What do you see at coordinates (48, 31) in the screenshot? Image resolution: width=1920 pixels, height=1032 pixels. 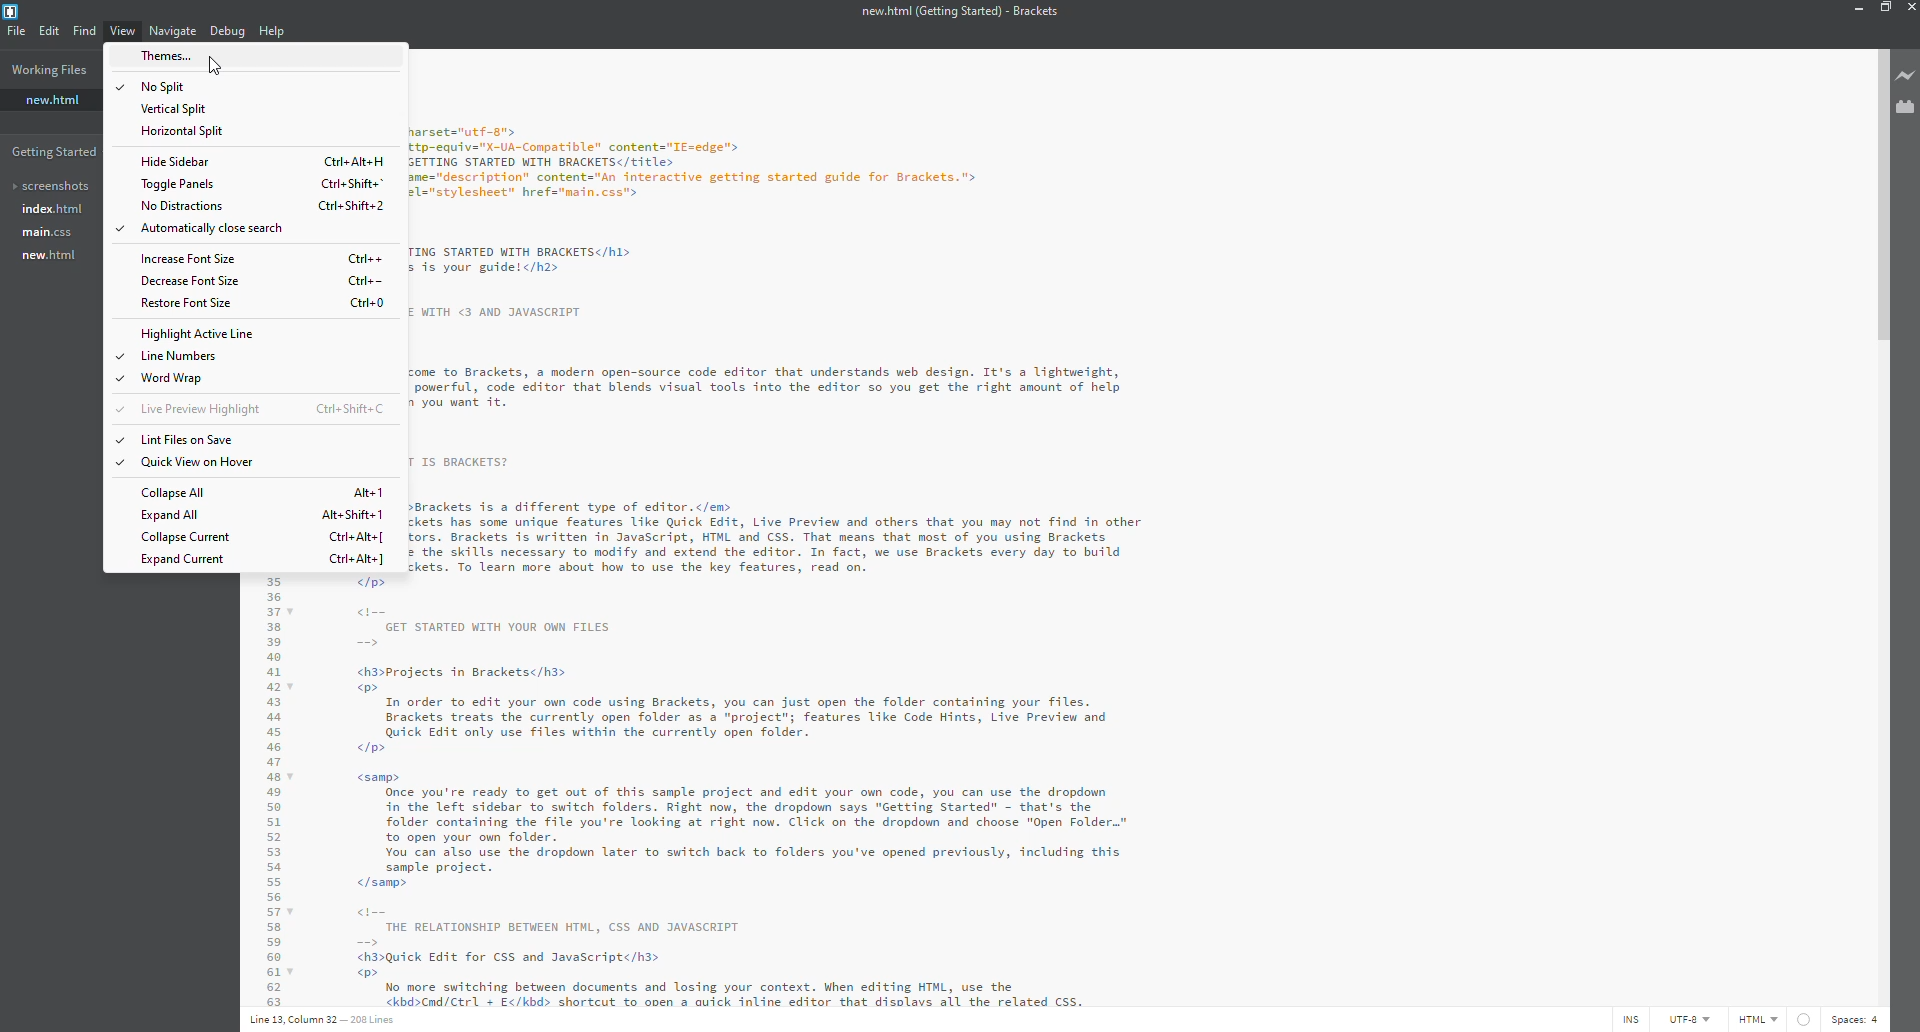 I see `edit` at bounding box center [48, 31].